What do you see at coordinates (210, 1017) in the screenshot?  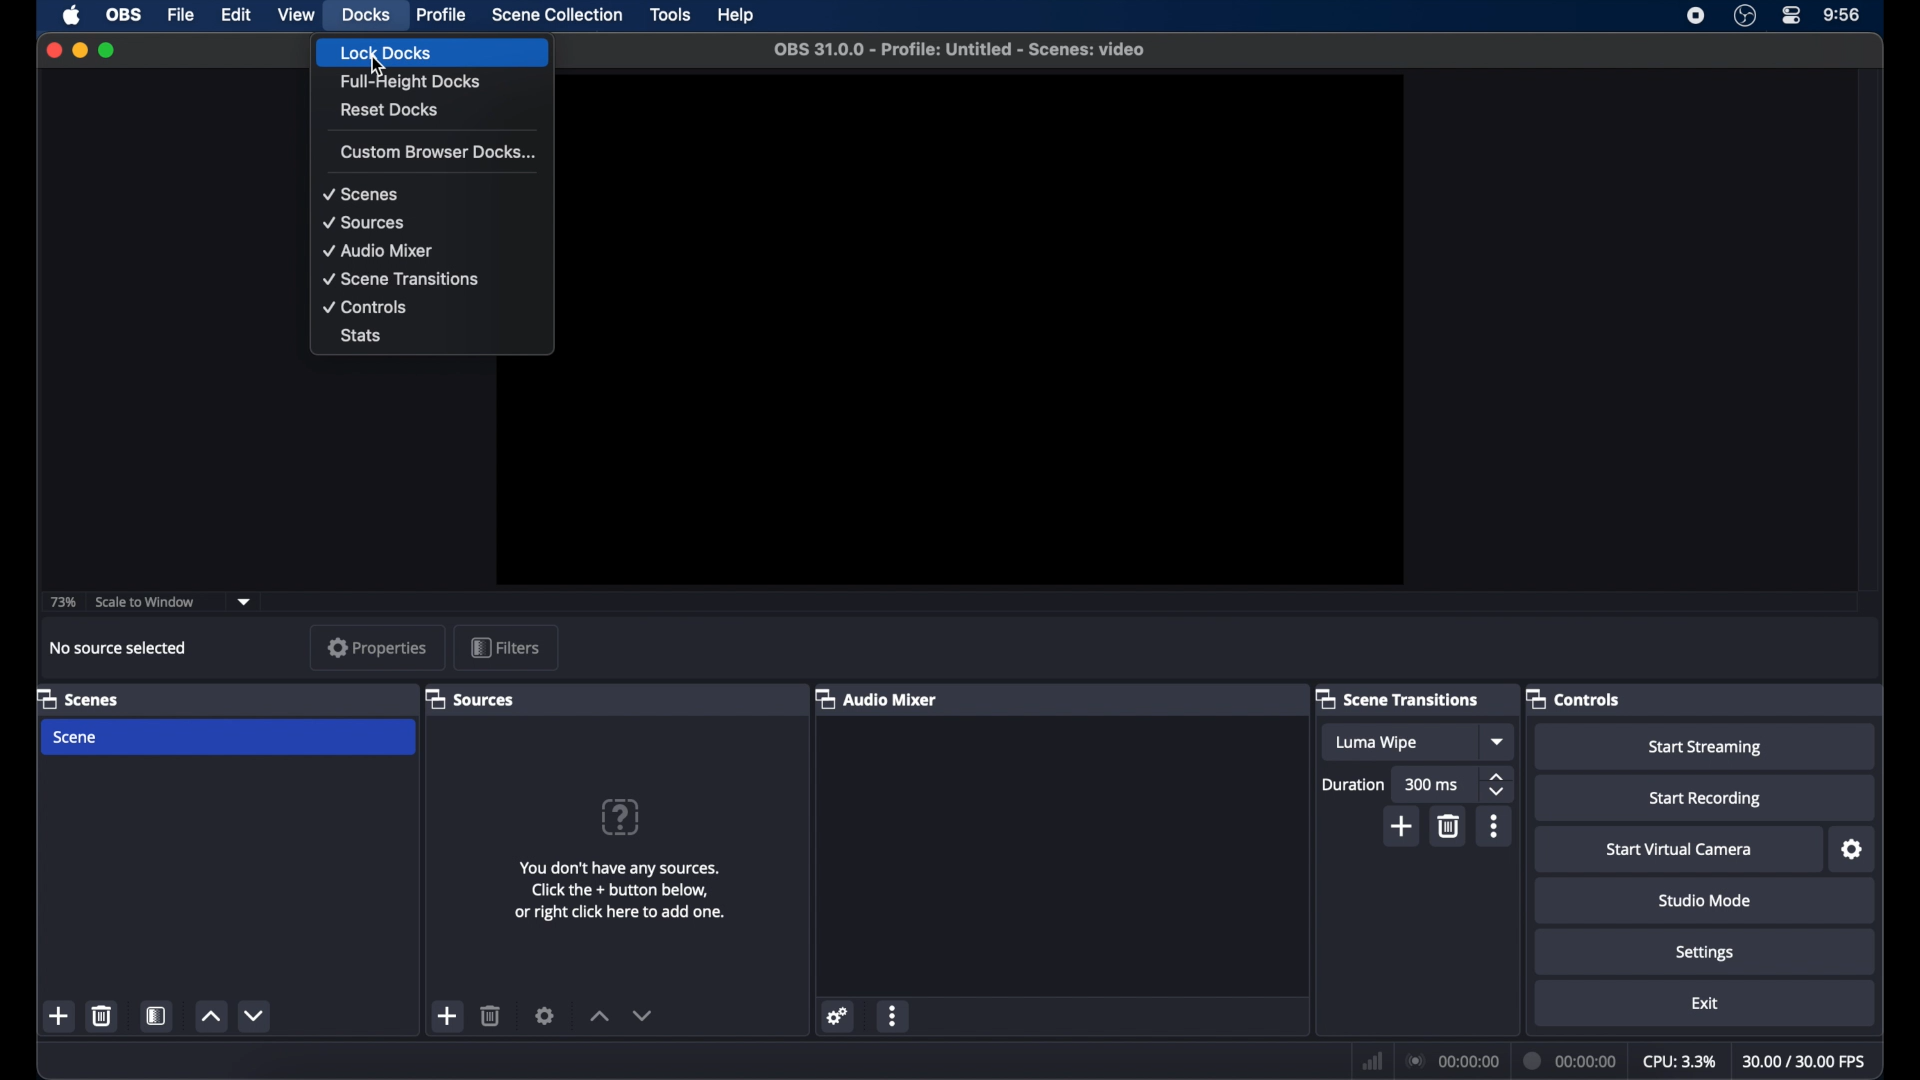 I see `increment` at bounding box center [210, 1017].